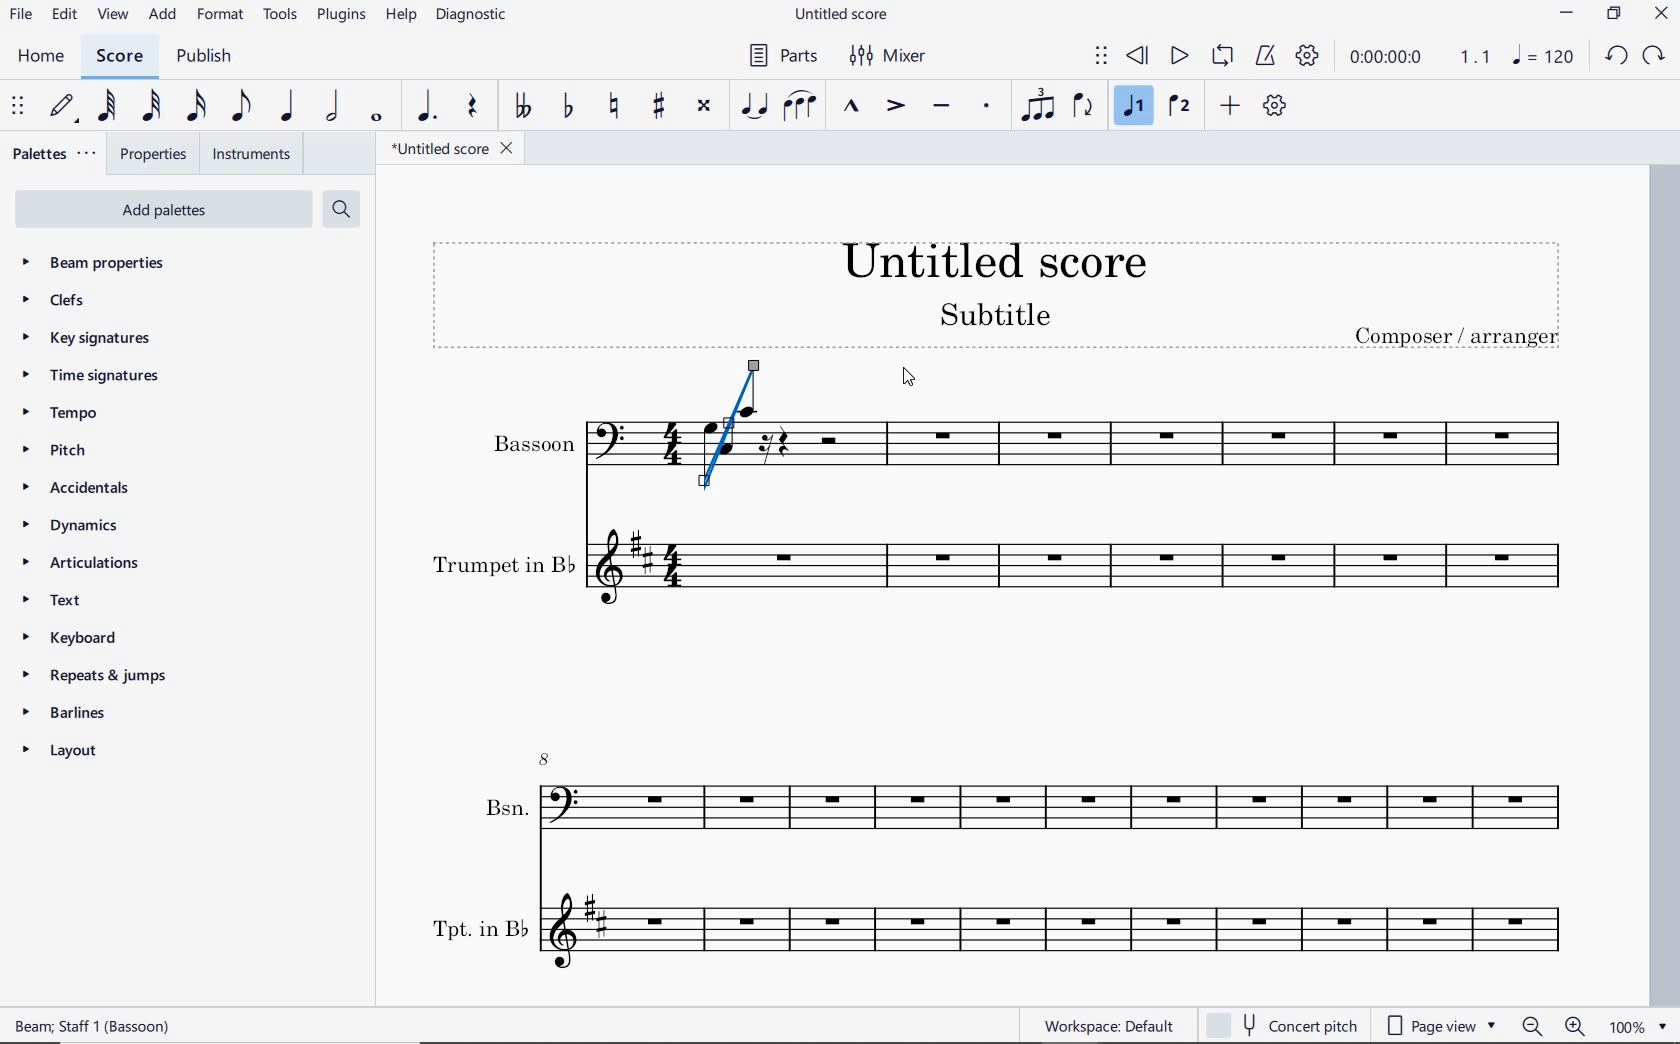 Image resolution: width=1680 pixels, height=1044 pixels. What do you see at coordinates (1084, 107) in the screenshot?
I see `flip direction` at bounding box center [1084, 107].